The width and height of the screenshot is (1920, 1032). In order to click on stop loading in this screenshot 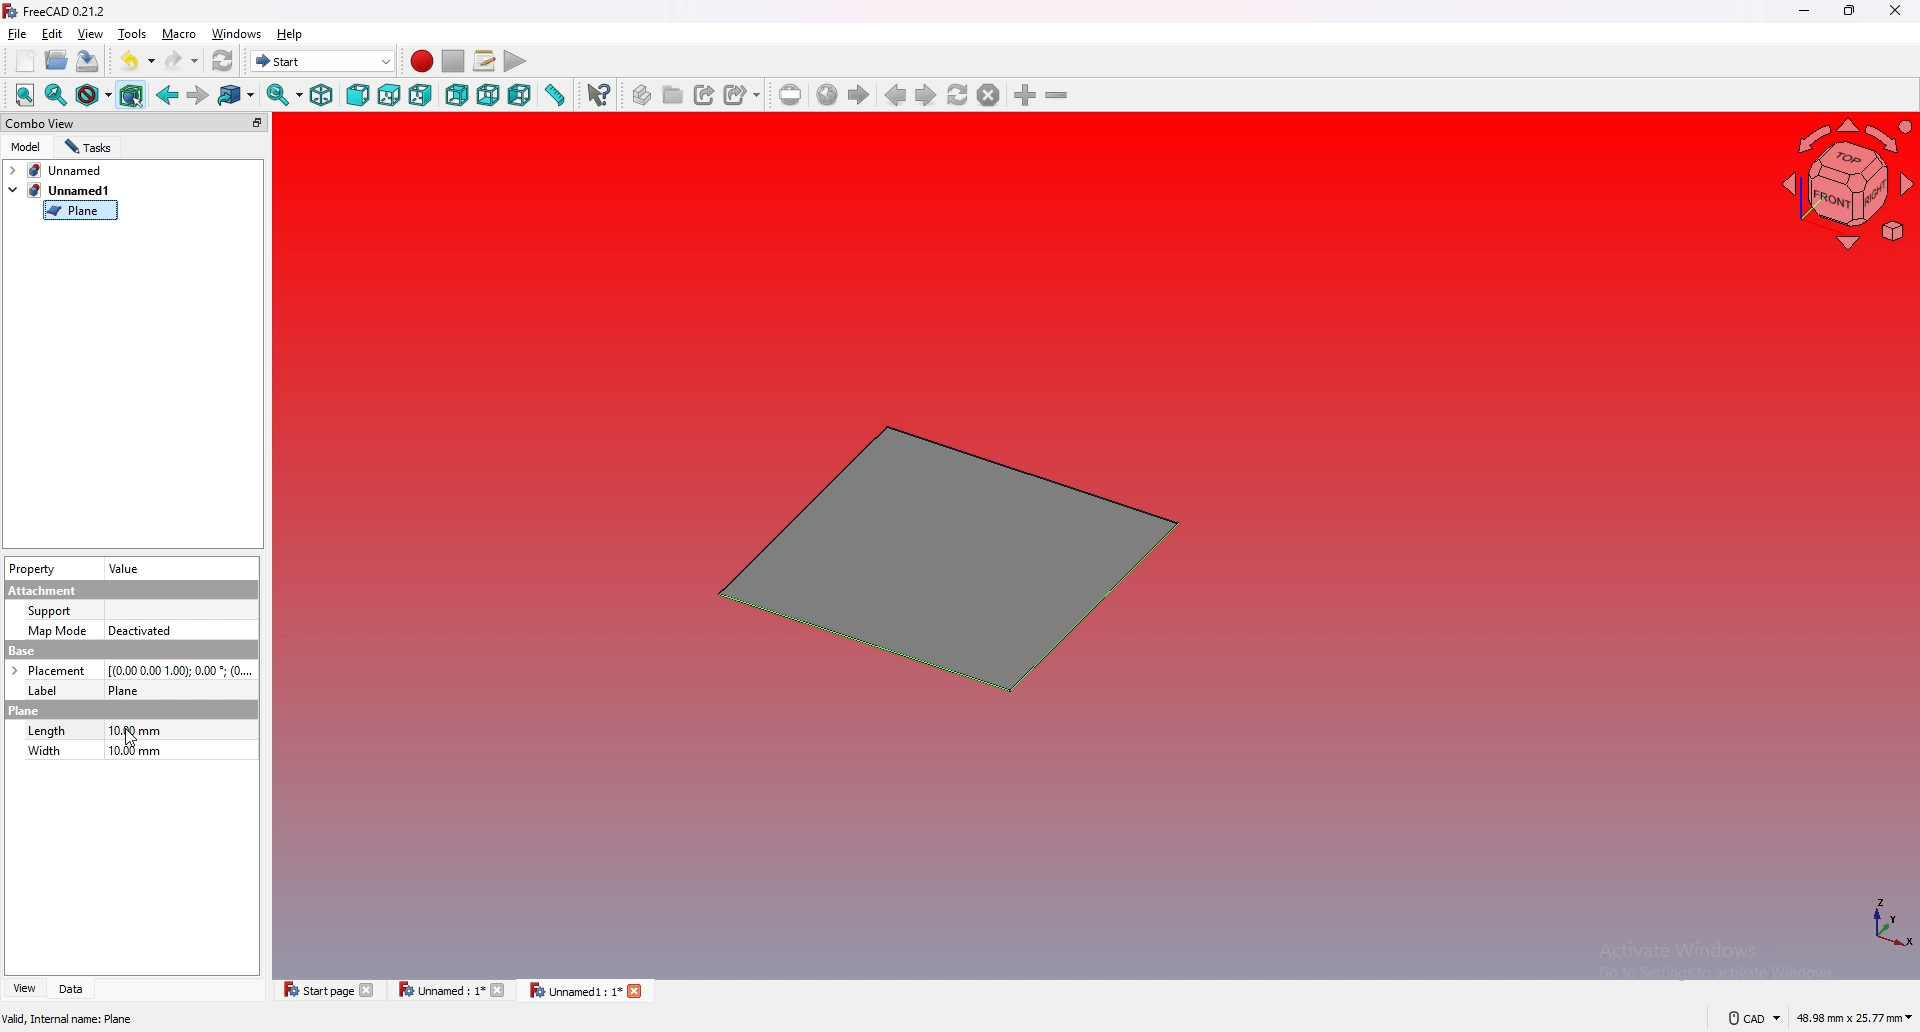, I will do `click(989, 95)`.